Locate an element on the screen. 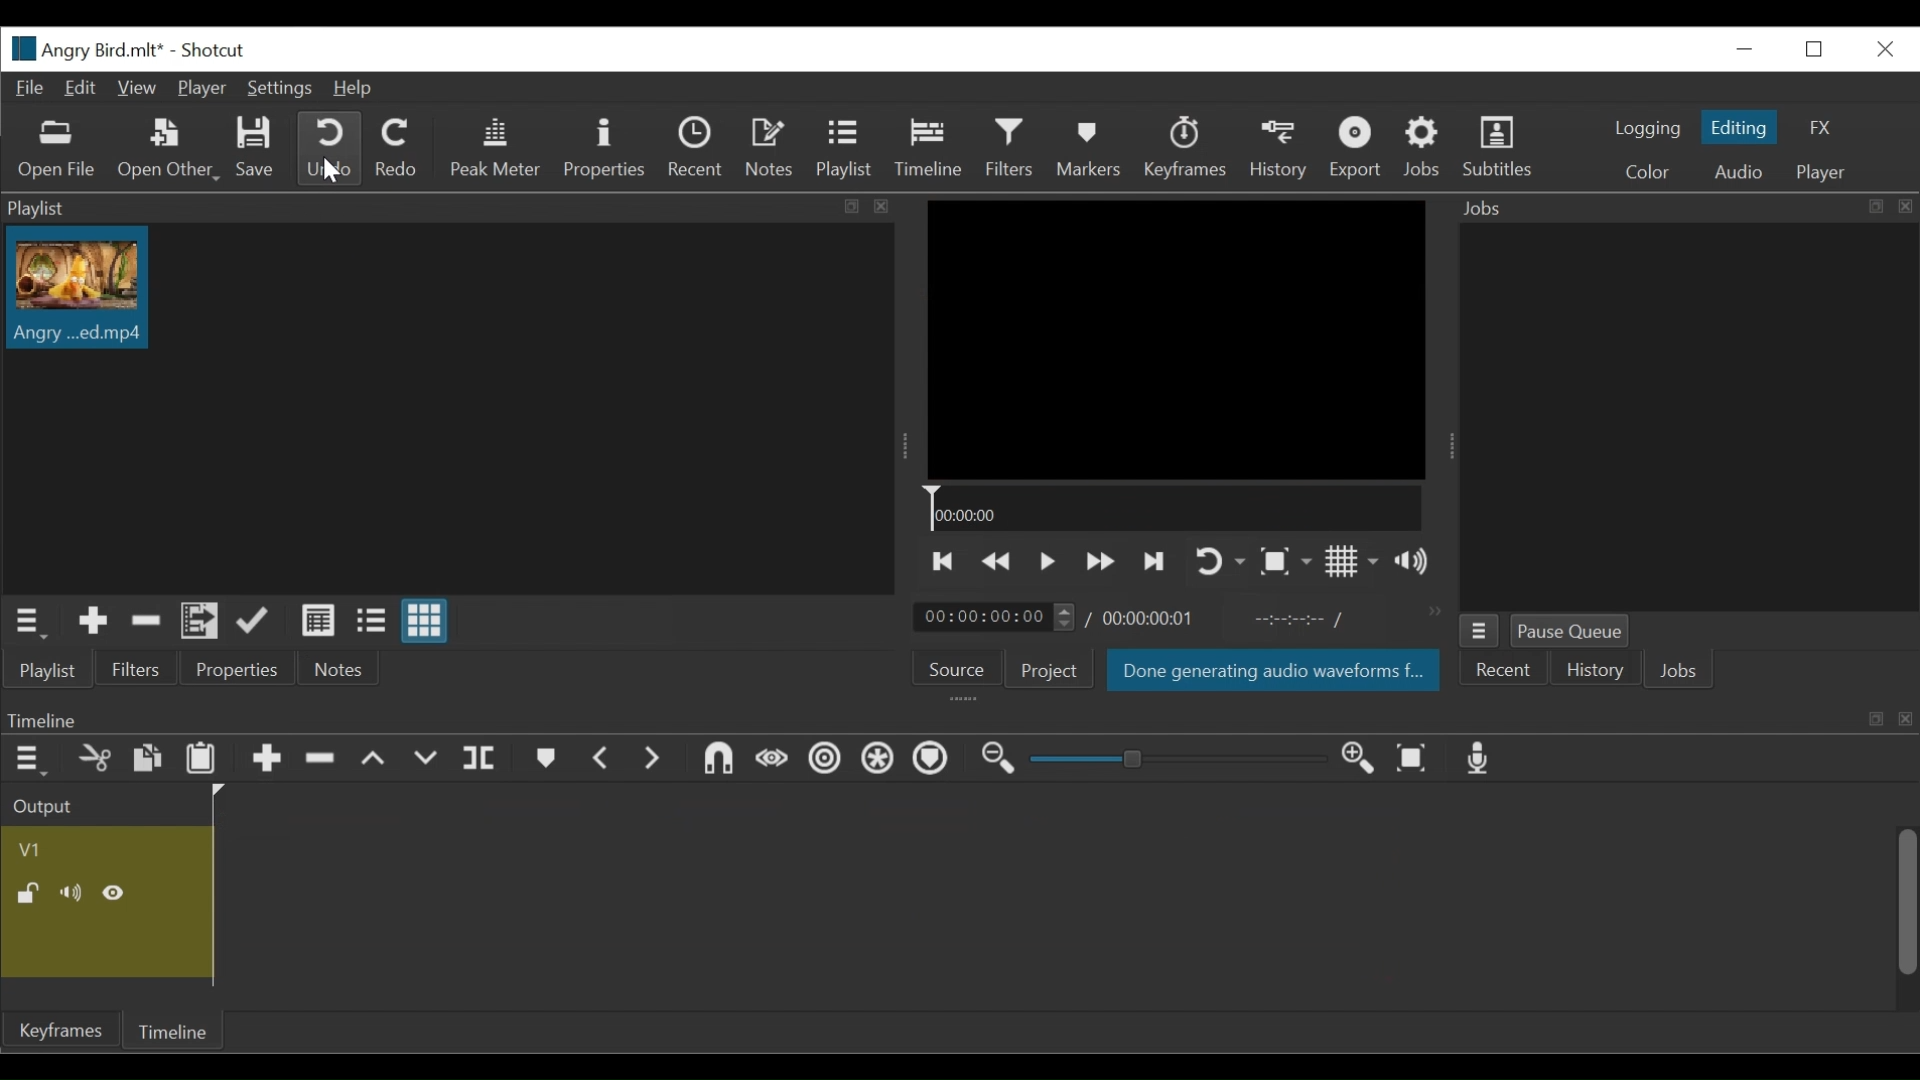 The image size is (1920, 1080). Undo is located at coordinates (333, 148).